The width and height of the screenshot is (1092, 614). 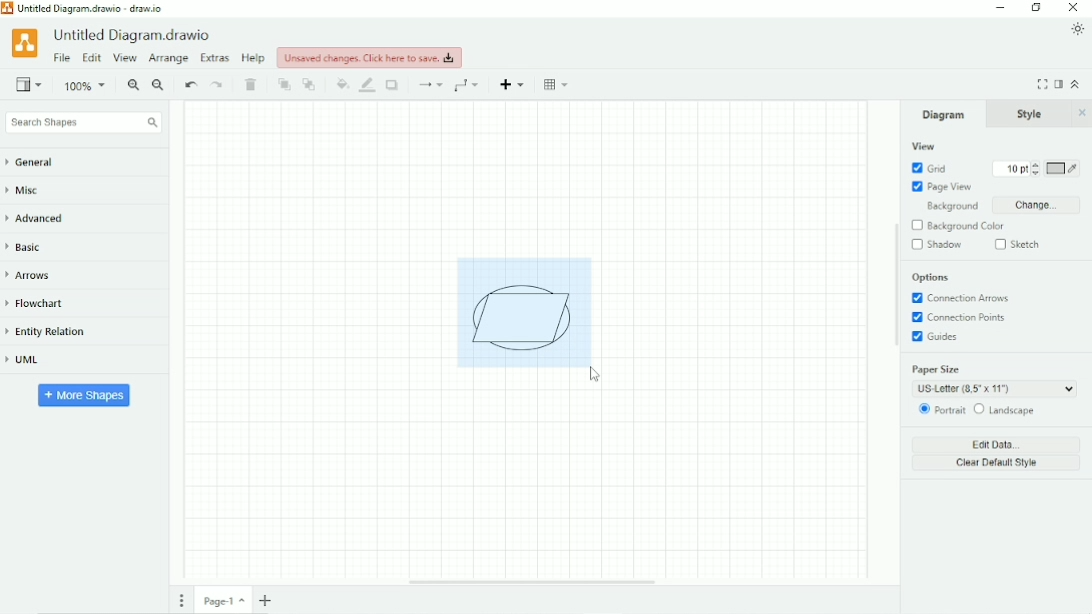 What do you see at coordinates (942, 187) in the screenshot?
I see `Page view` at bounding box center [942, 187].